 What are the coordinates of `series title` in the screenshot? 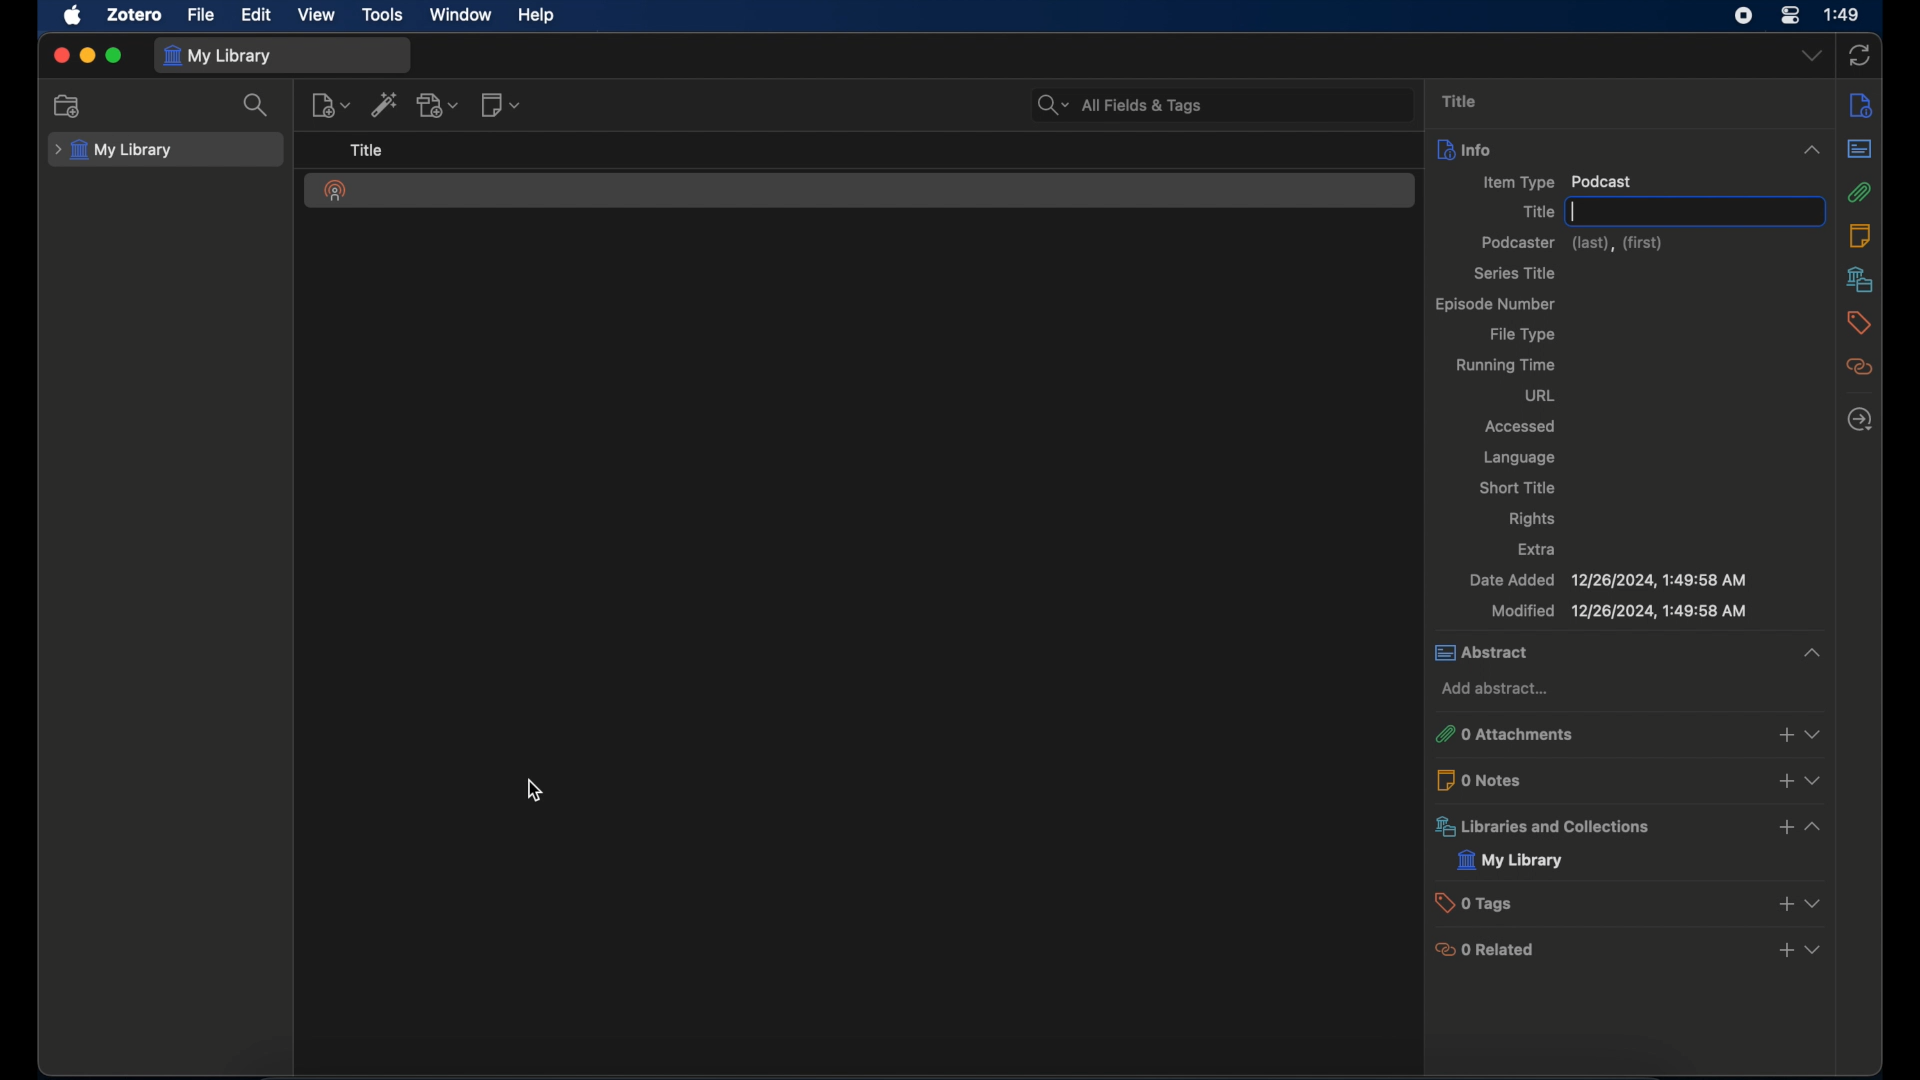 It's located at (1514, 273).